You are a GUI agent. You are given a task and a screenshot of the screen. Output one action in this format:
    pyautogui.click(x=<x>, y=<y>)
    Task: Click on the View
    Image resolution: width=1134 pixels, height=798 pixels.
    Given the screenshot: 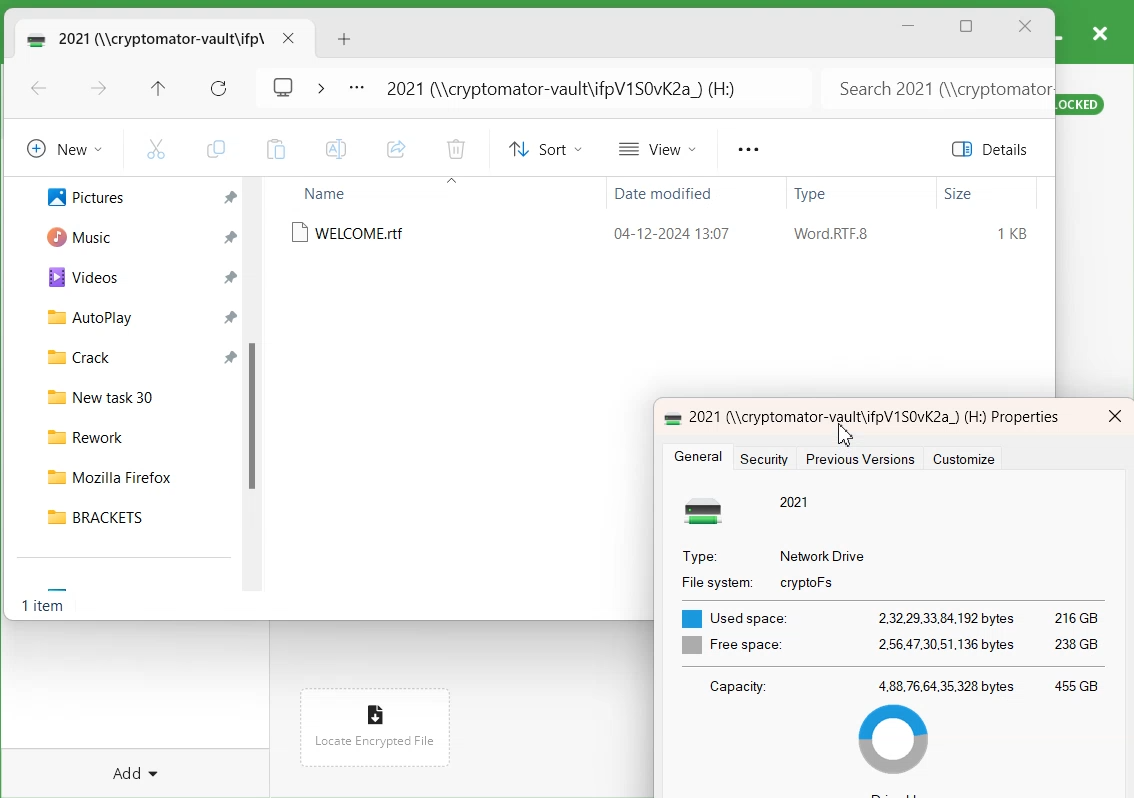 What is the action you would take?
    pyautogui.click(x=659, y=148)
    